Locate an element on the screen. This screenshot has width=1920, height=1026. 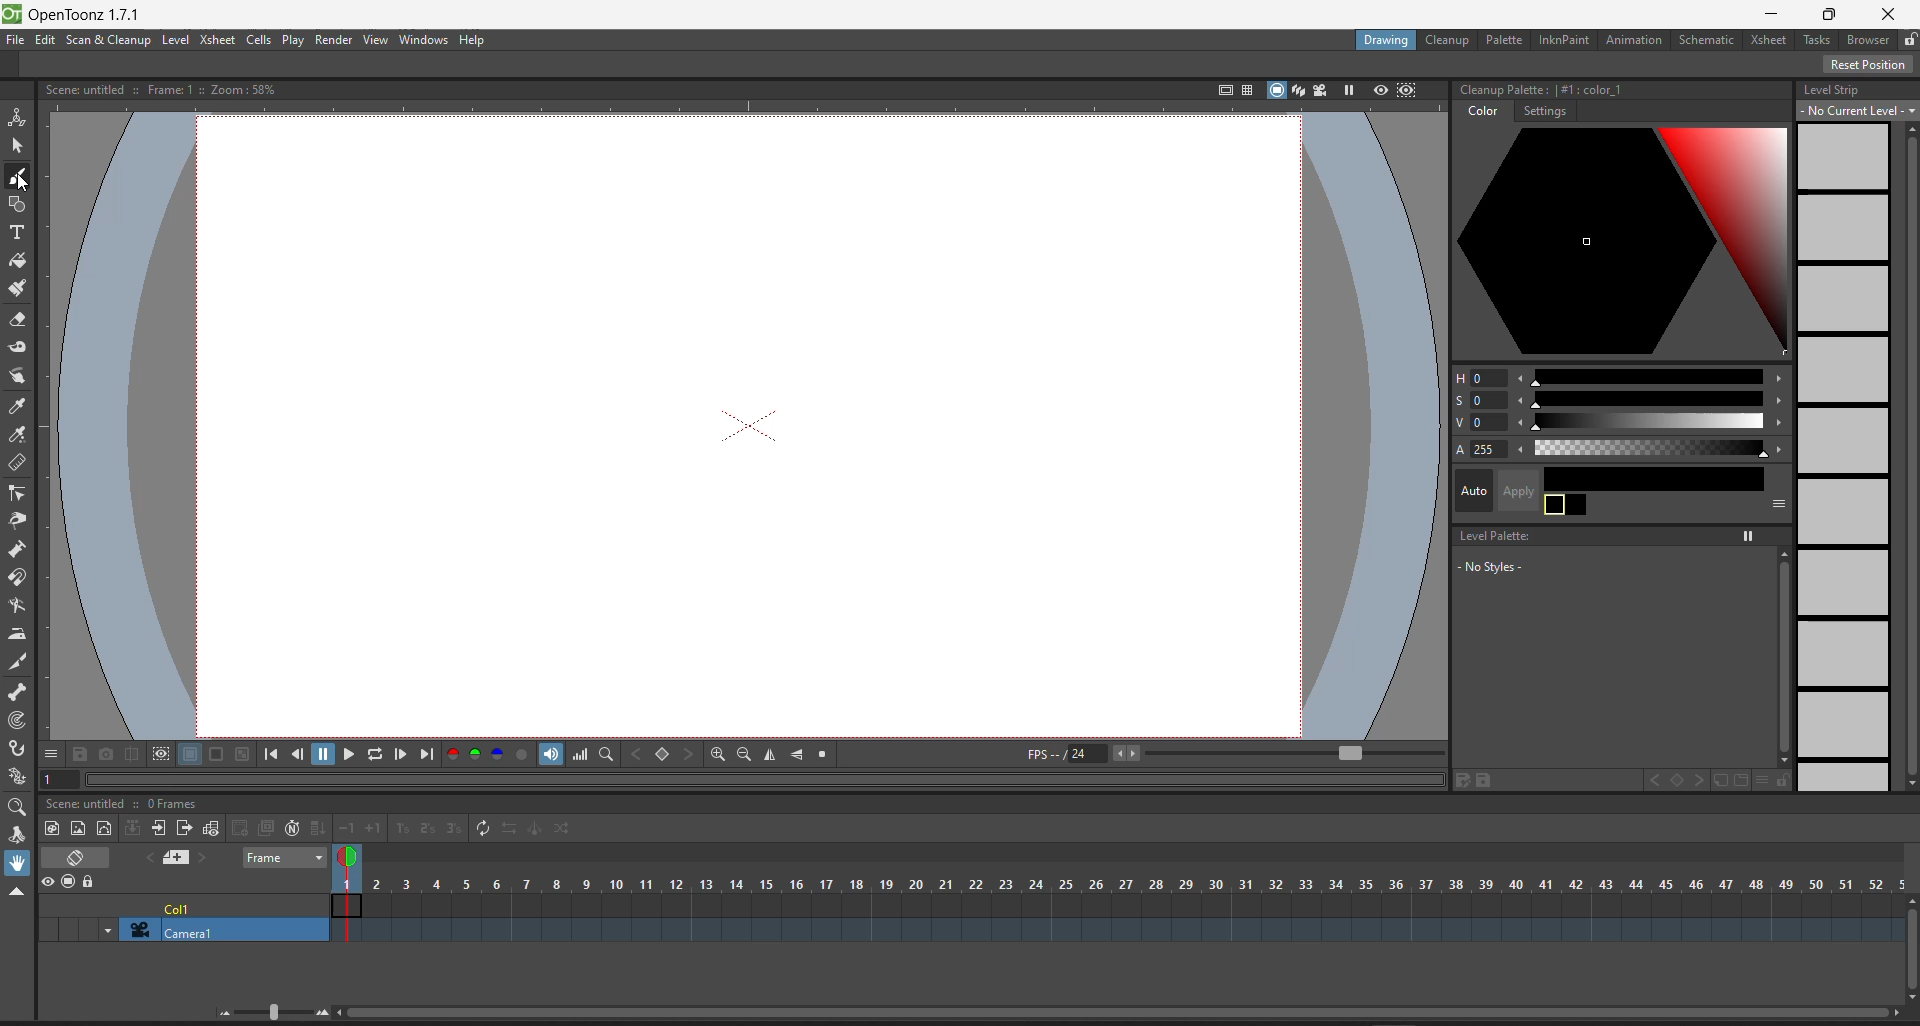
duplicate drawing is located at coordinates (263, 826).